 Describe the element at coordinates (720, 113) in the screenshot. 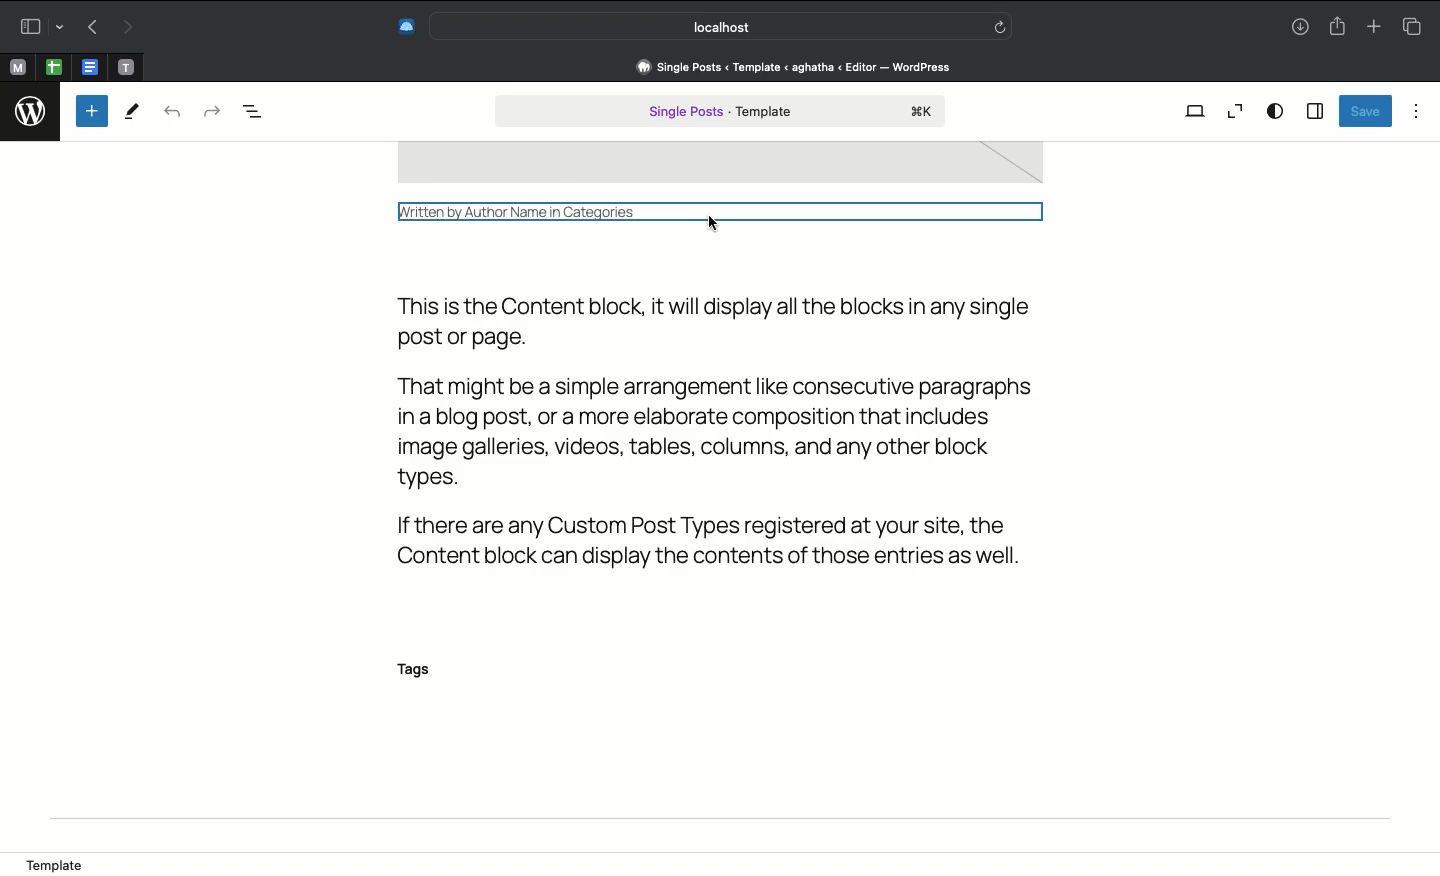

I see `Single post template` at that location.